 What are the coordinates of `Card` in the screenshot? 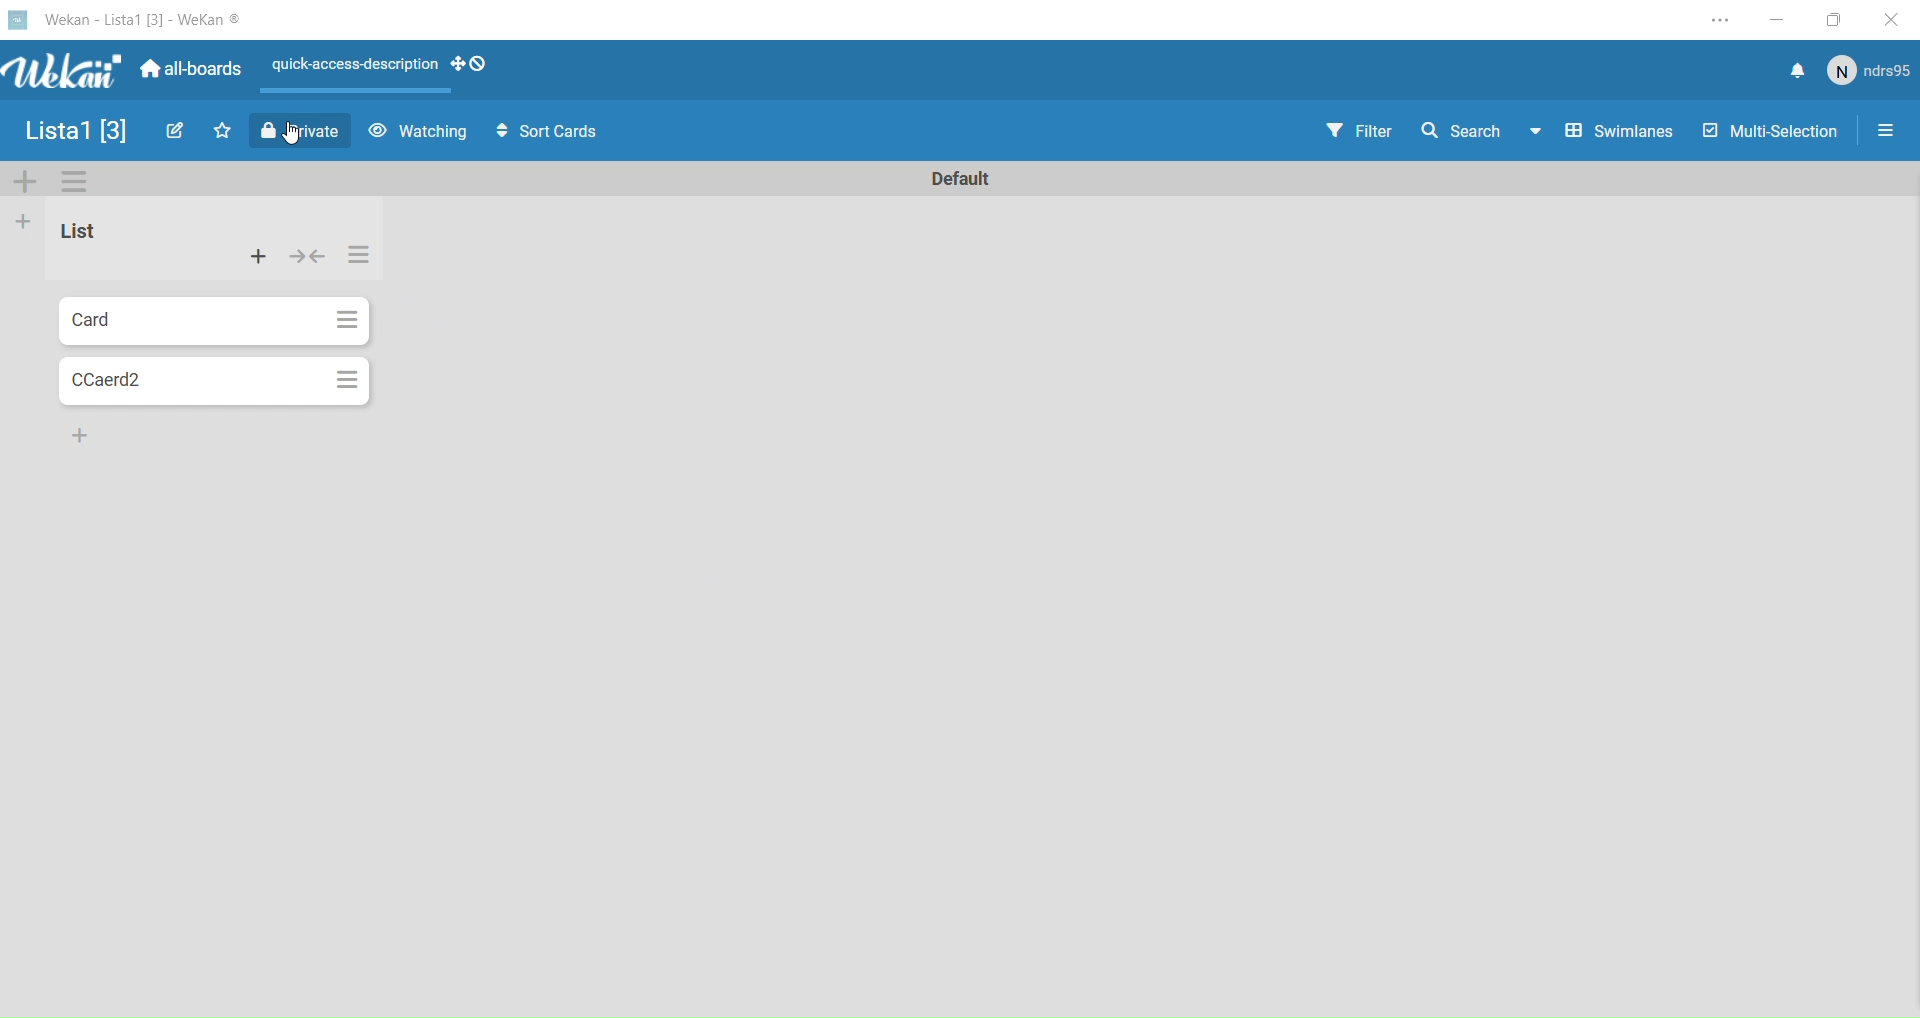 It's located at (189, 382).